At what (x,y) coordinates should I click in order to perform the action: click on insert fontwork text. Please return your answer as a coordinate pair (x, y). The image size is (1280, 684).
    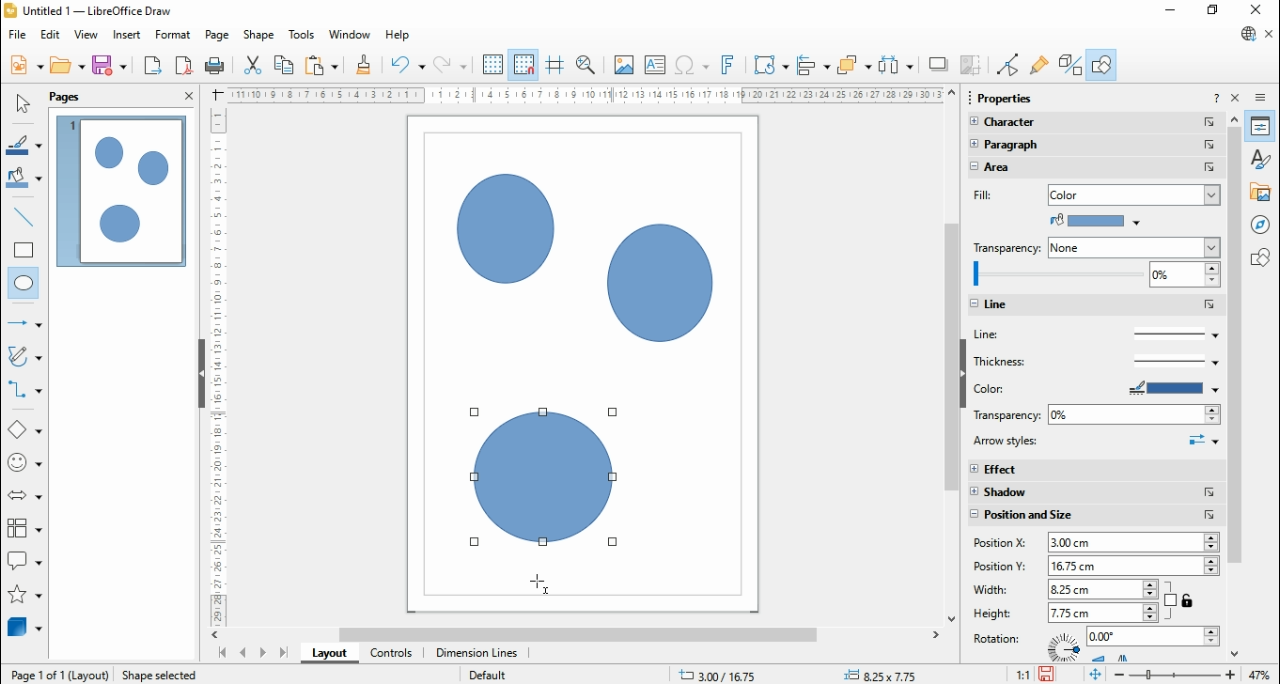
    Looking at the image, I should click on (728, 64).